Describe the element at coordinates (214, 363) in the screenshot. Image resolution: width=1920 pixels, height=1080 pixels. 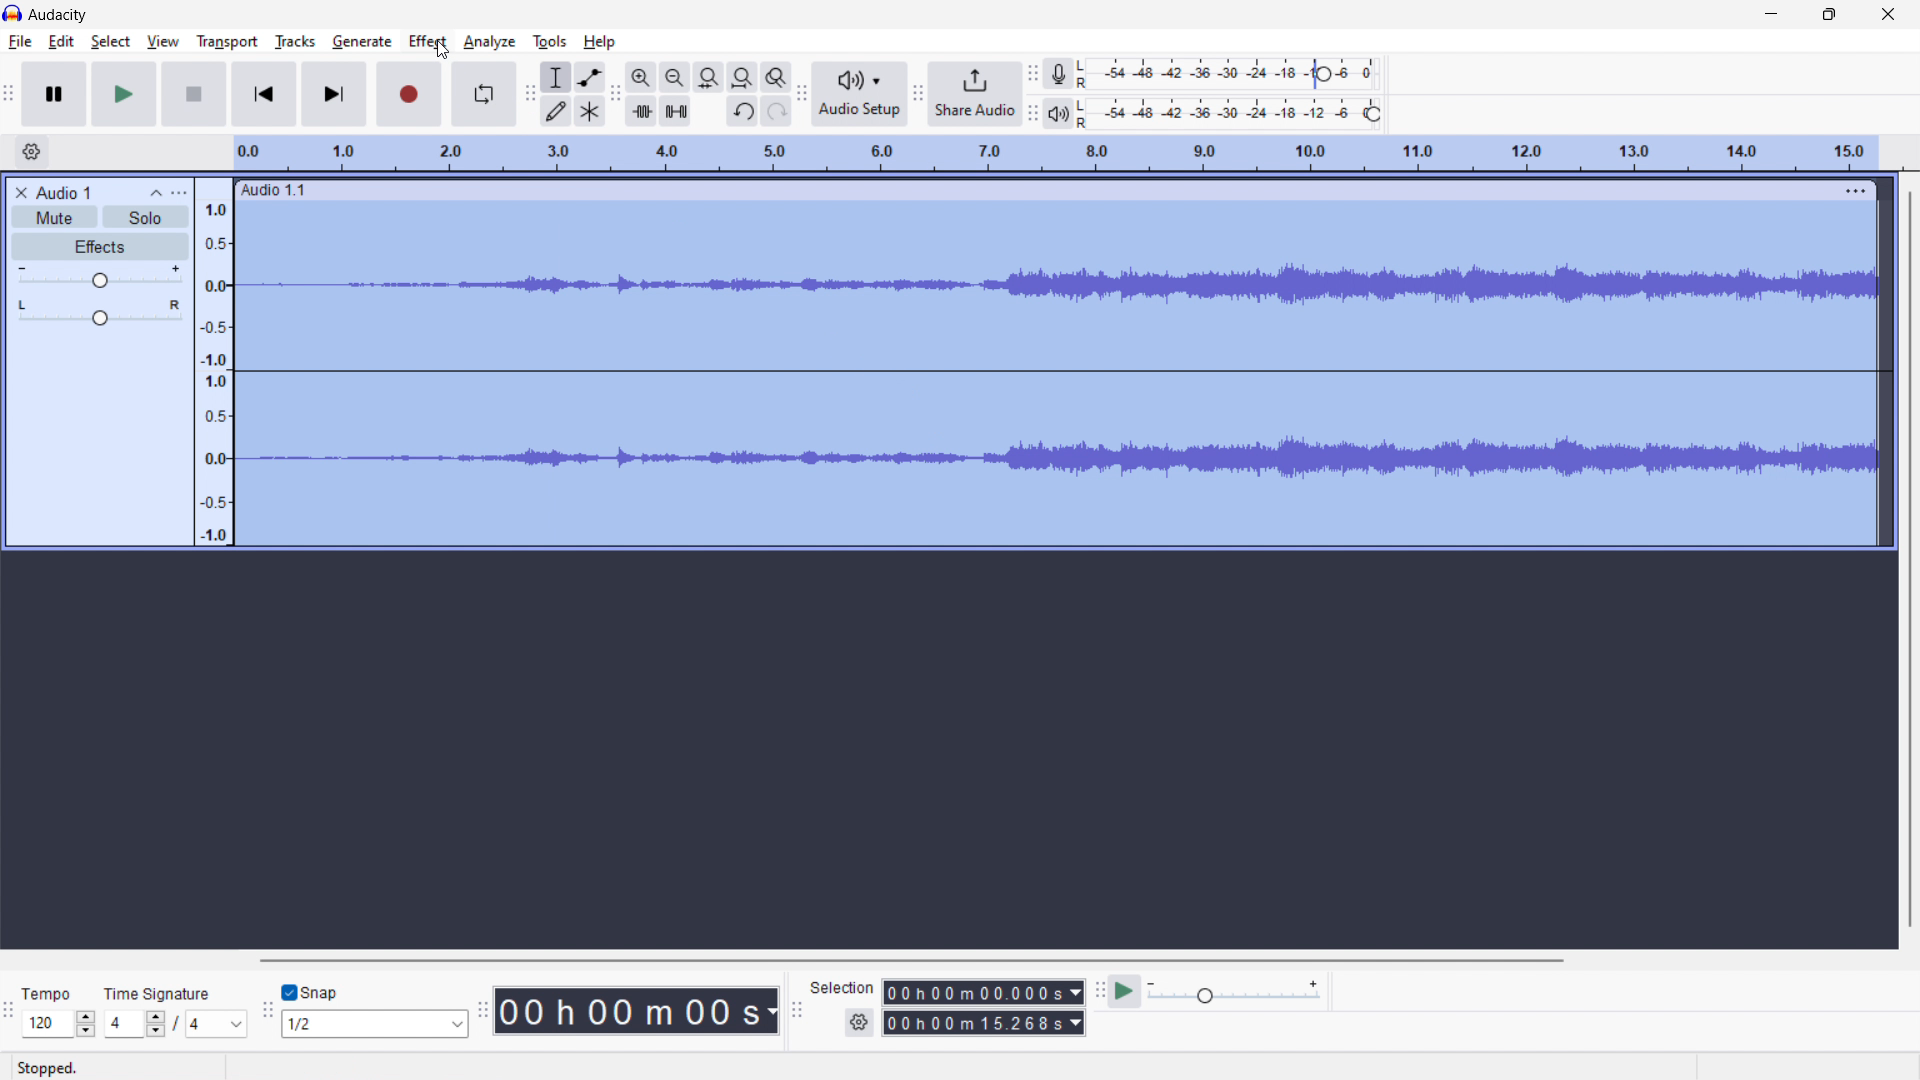
I see `amplitude` at that location.